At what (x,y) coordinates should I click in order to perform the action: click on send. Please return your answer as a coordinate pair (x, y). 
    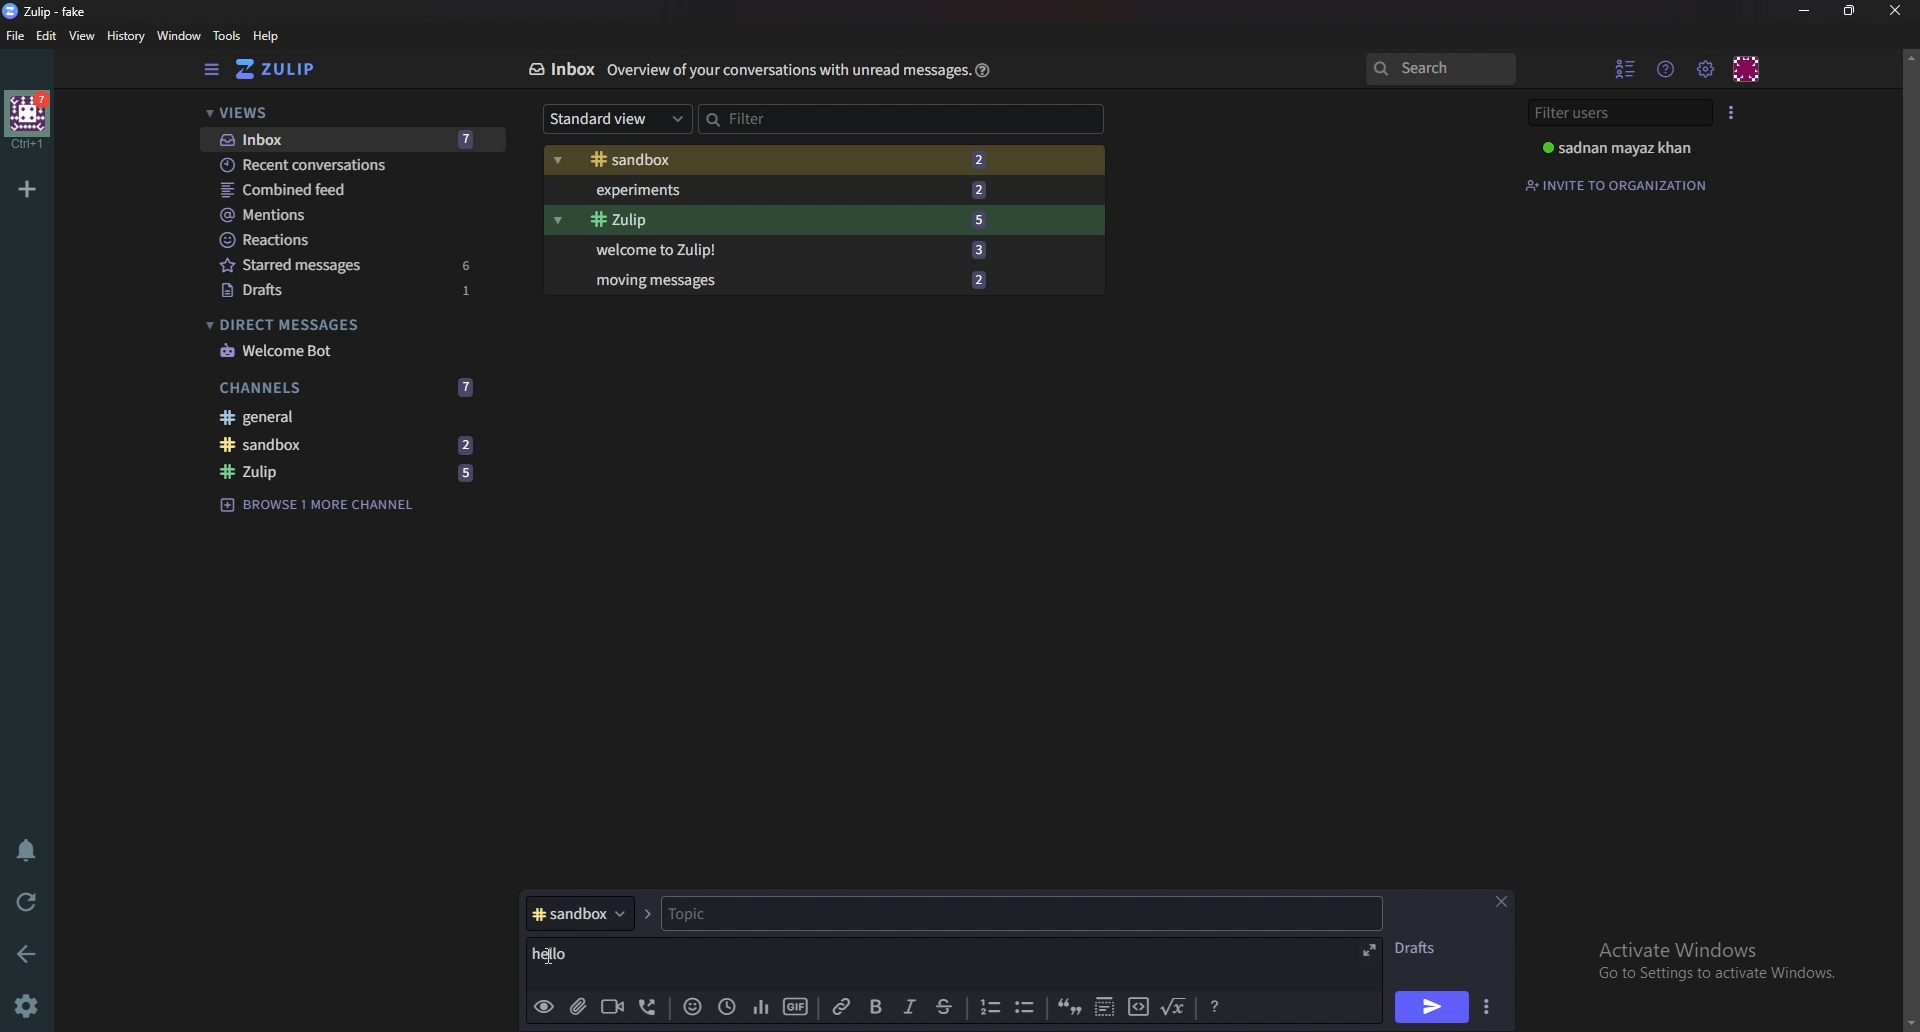
    Looking at the image, I should click on (1430, 1008).